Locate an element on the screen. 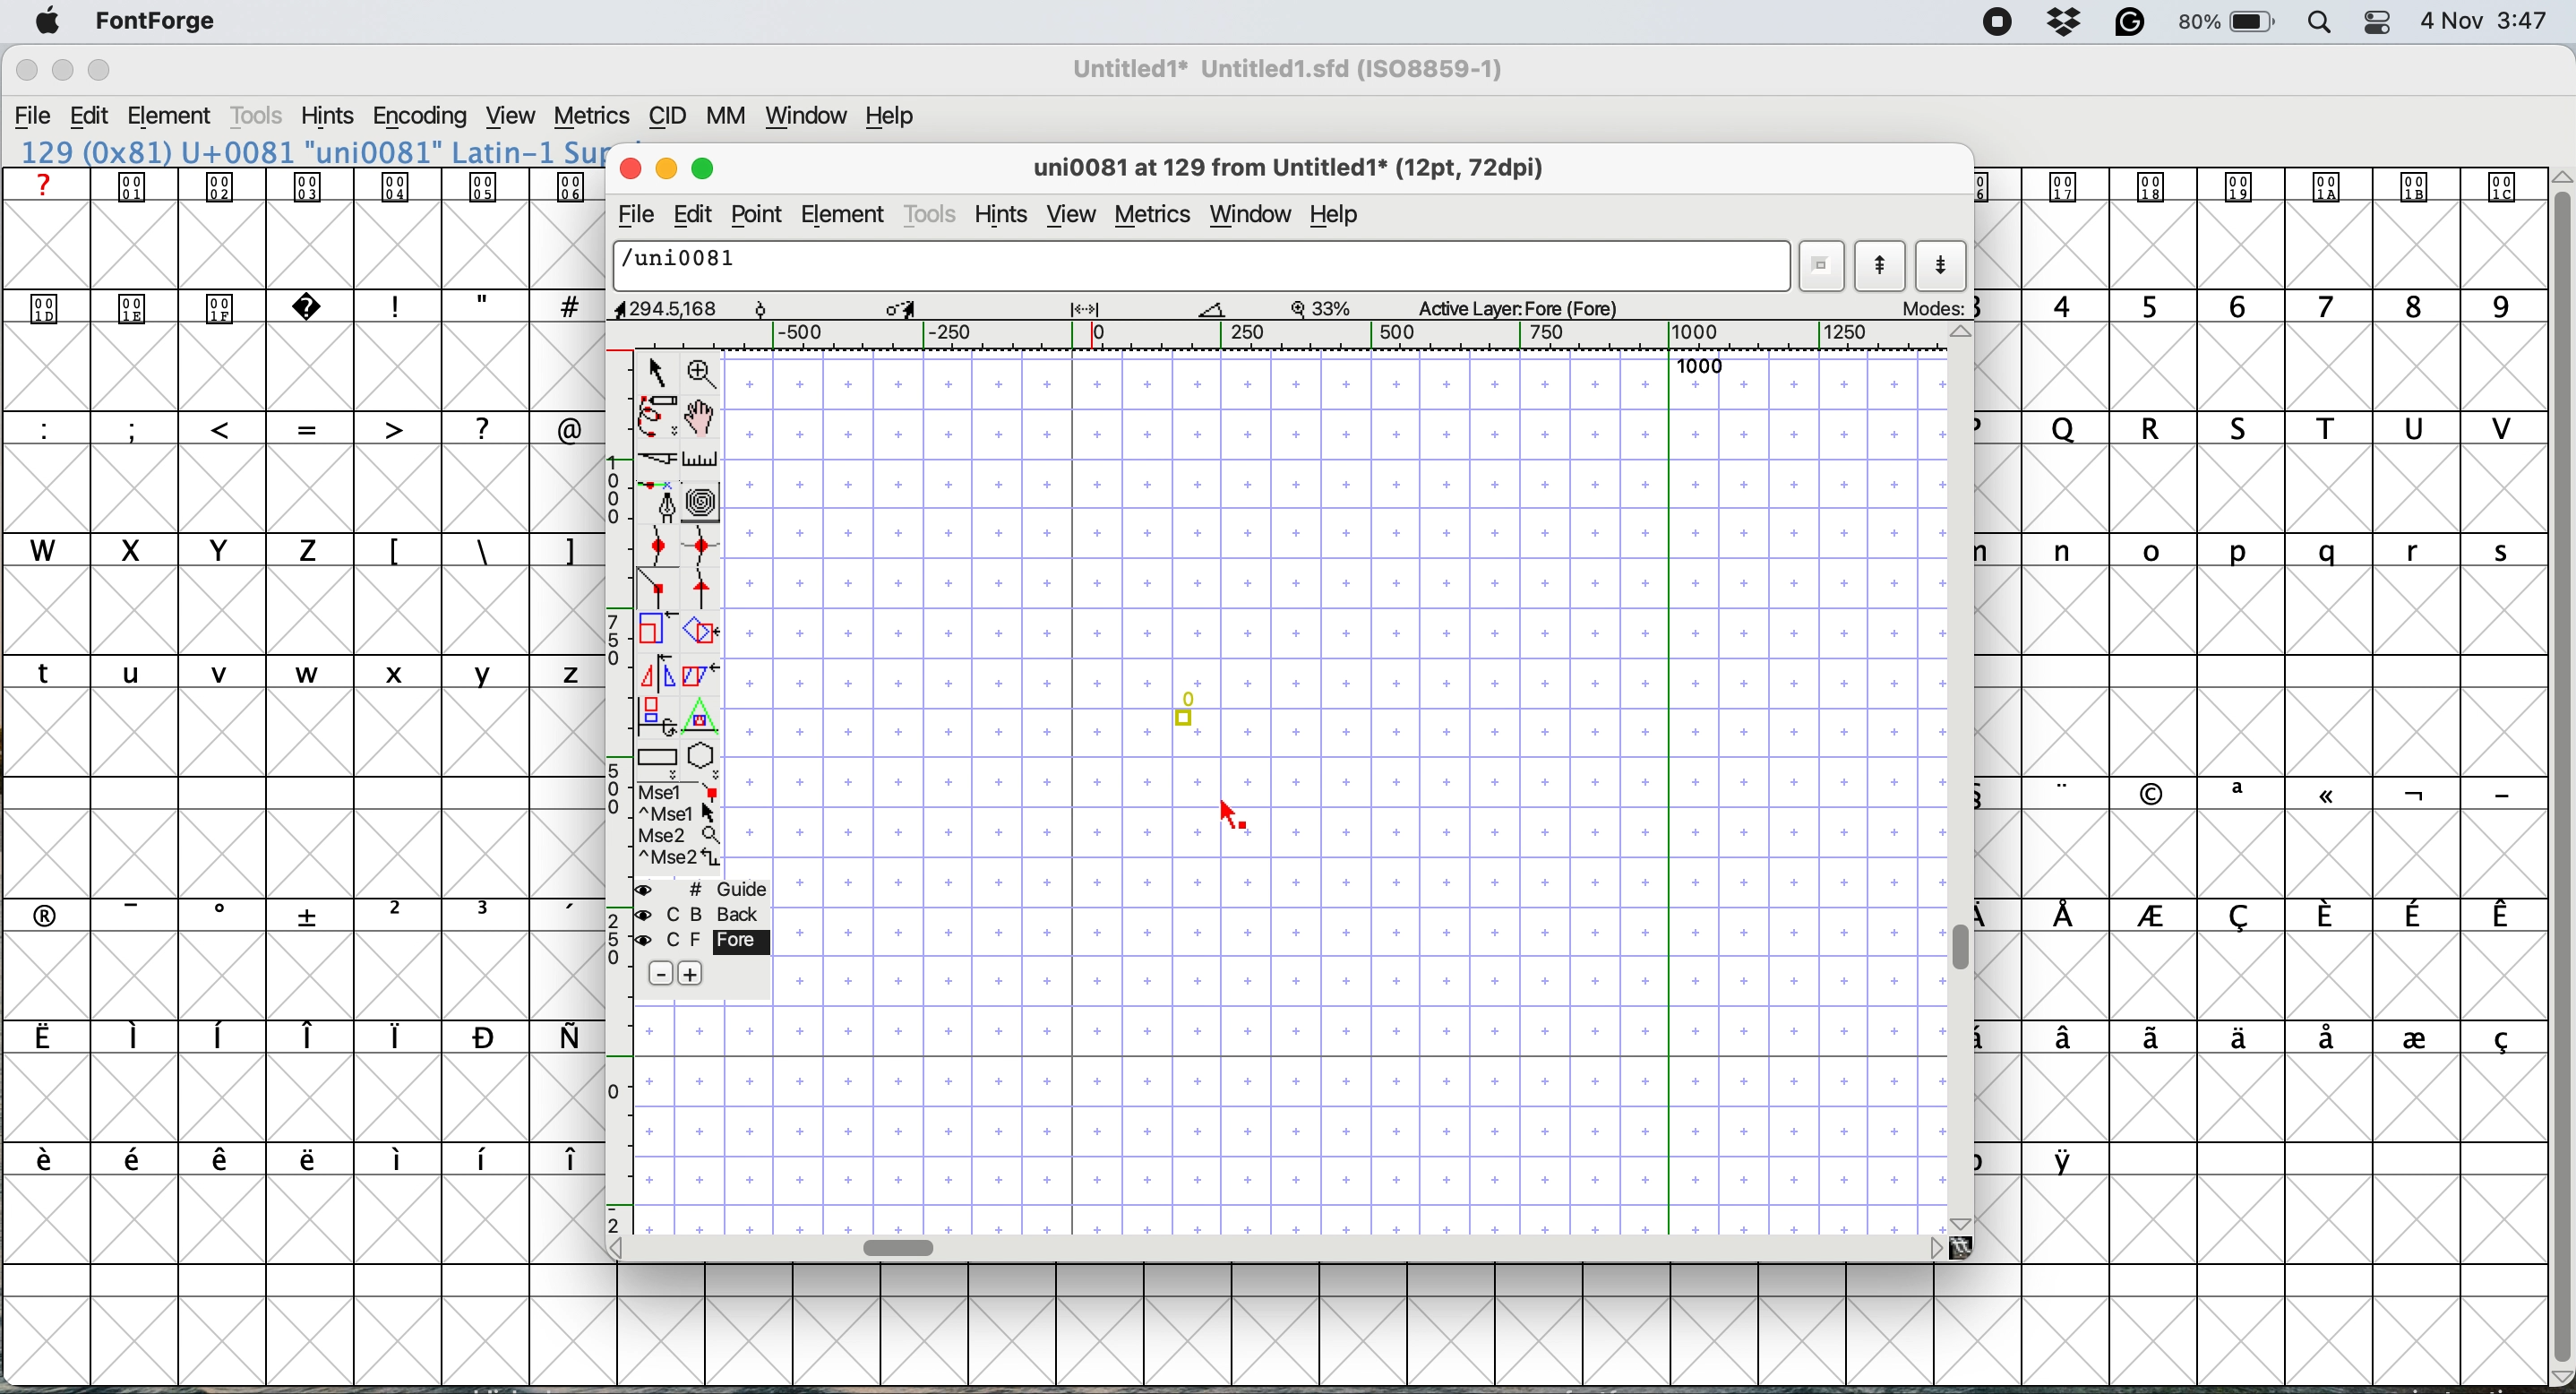 Image resolution: width=2576 pixels, height=1394 pixels. cursor is located at coordinates (1240, 818).